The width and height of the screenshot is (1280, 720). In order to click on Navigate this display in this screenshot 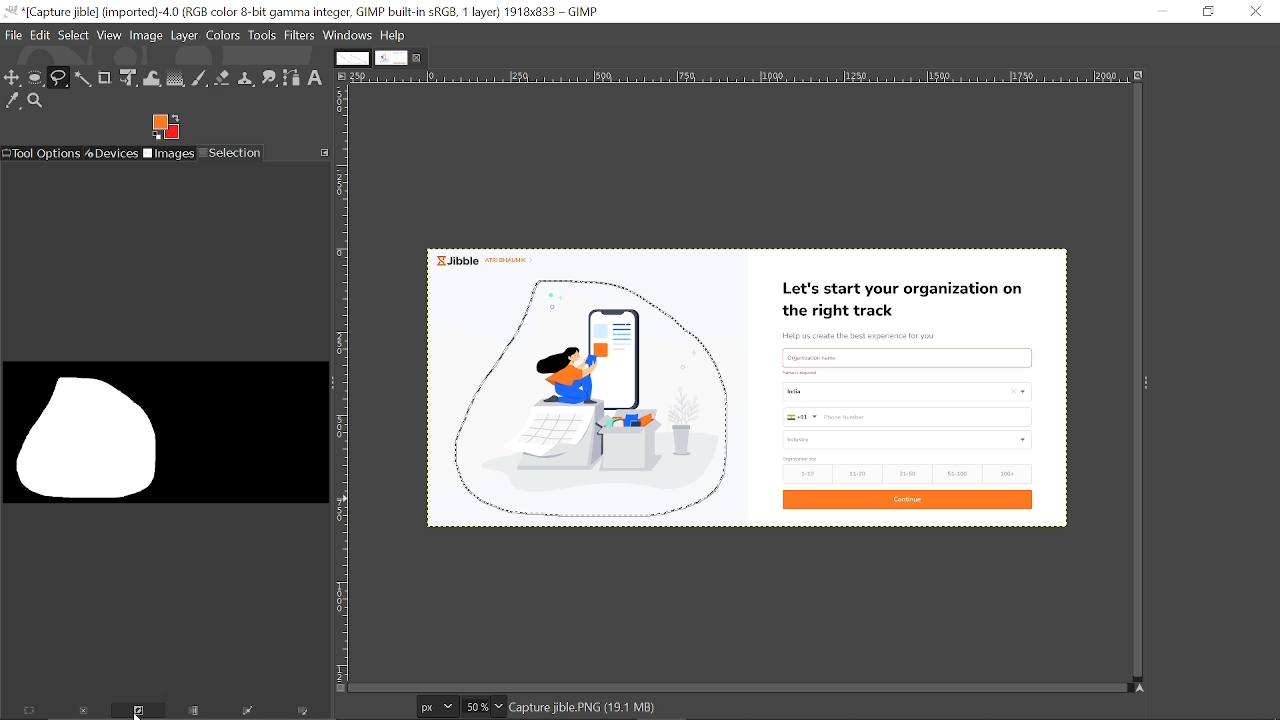, I will do `click(1140, 686)`.